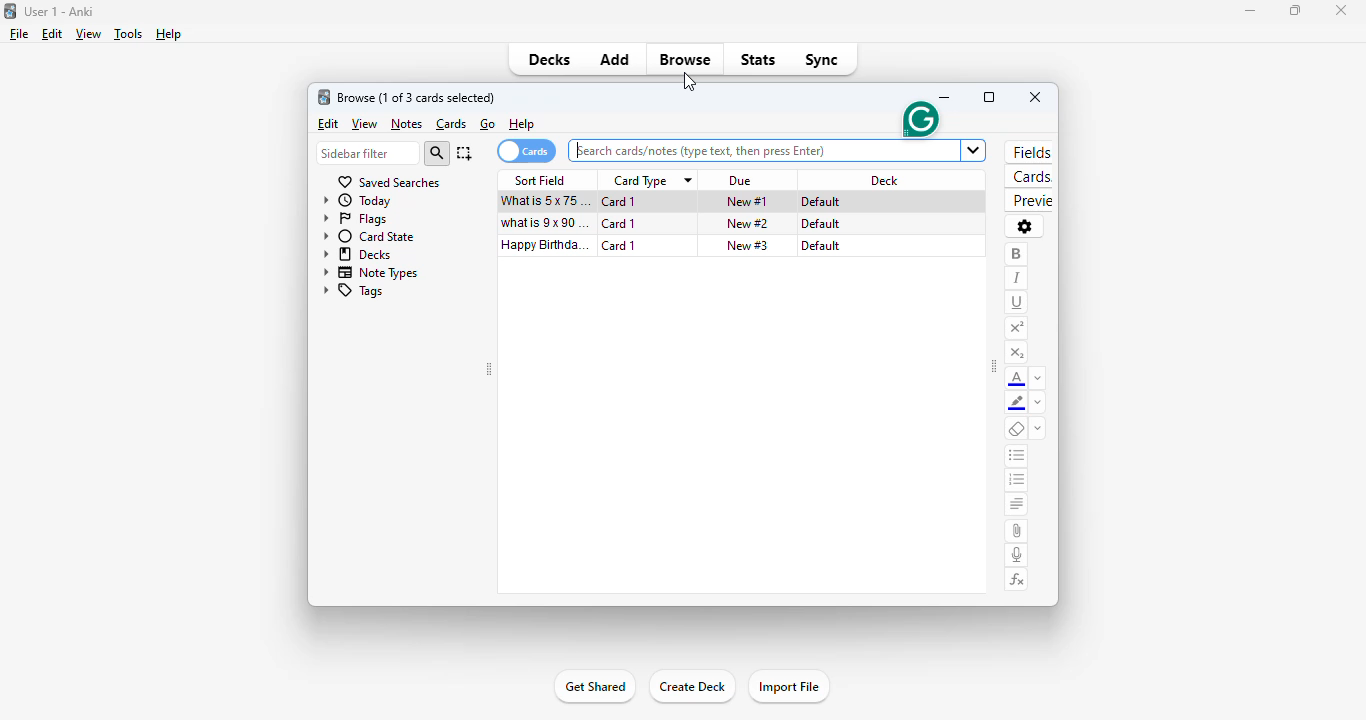 The height and width of the screenshot is (720, 1366). I want to click on card type, so click(642, 182).